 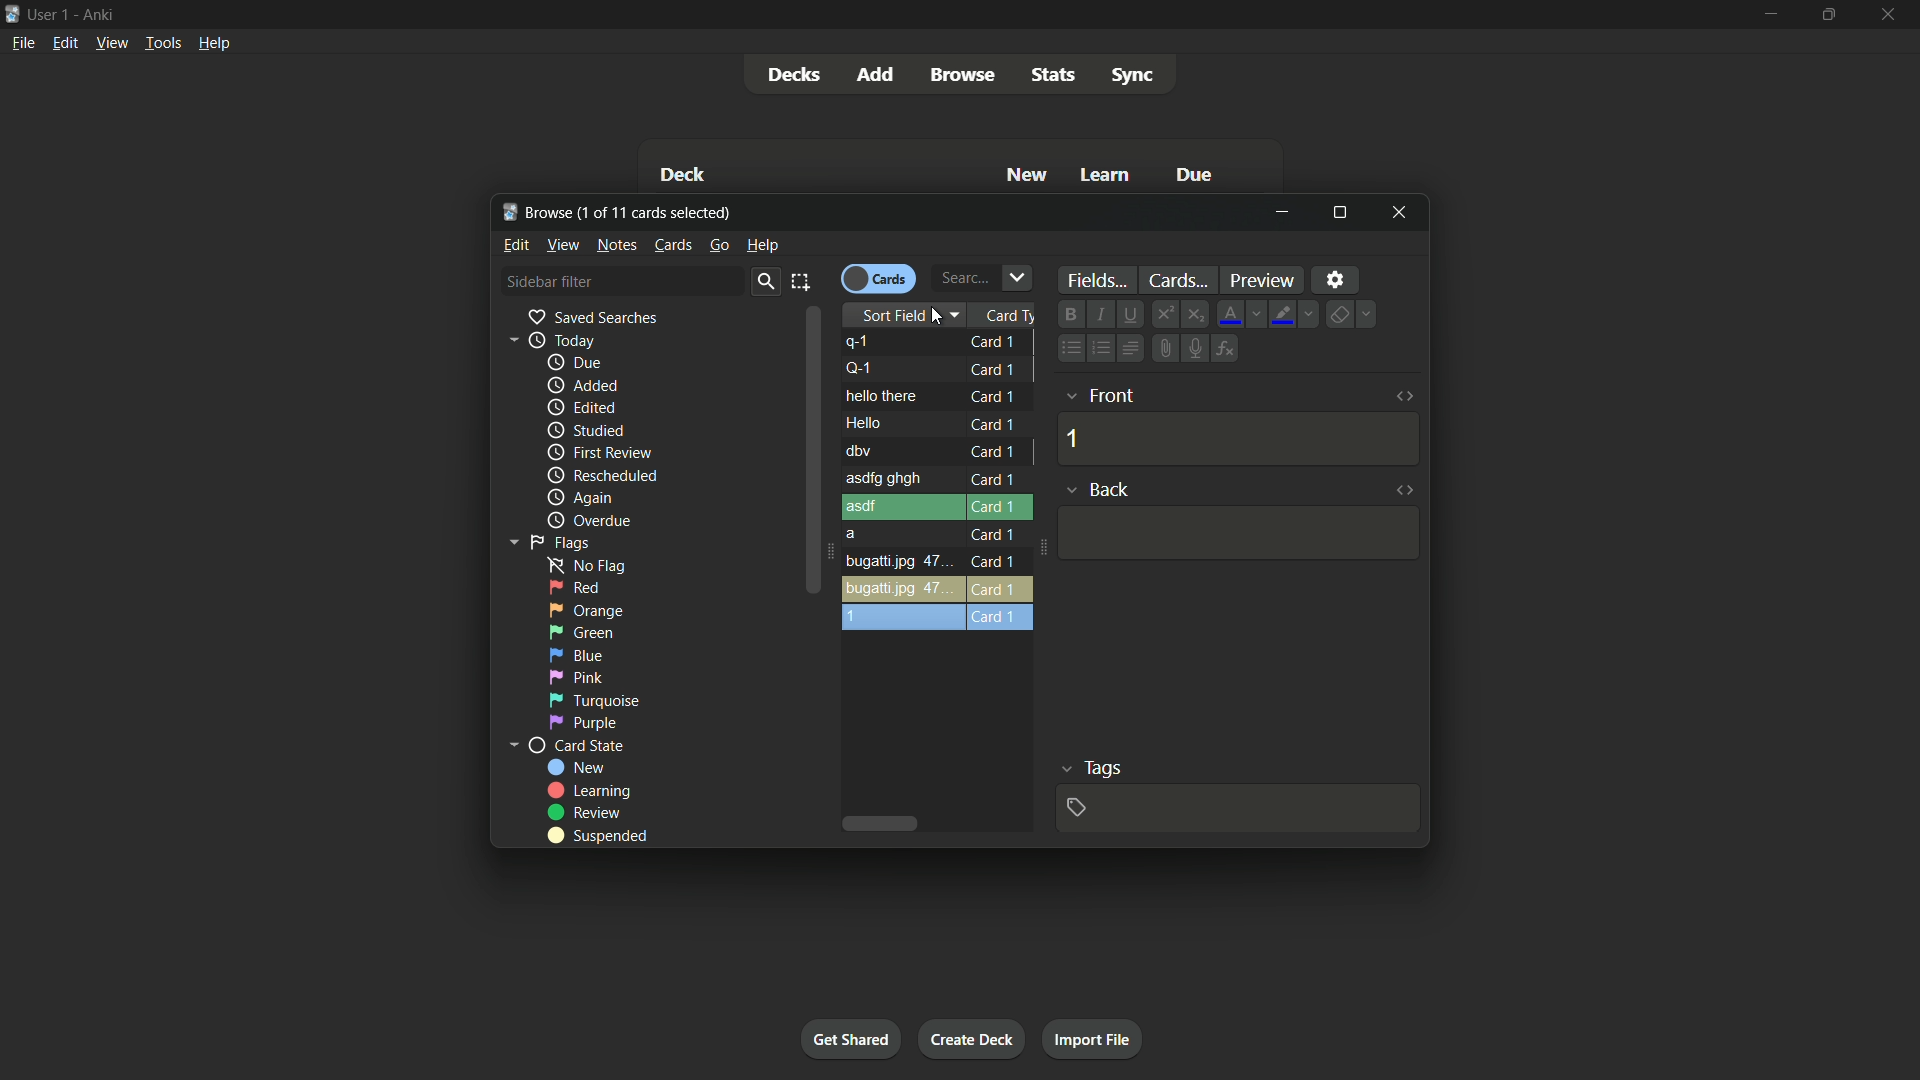 What do you see at coordinates (809, 452) in the screenshot?
I see `scroll bar` at bounding box center [809, 452].